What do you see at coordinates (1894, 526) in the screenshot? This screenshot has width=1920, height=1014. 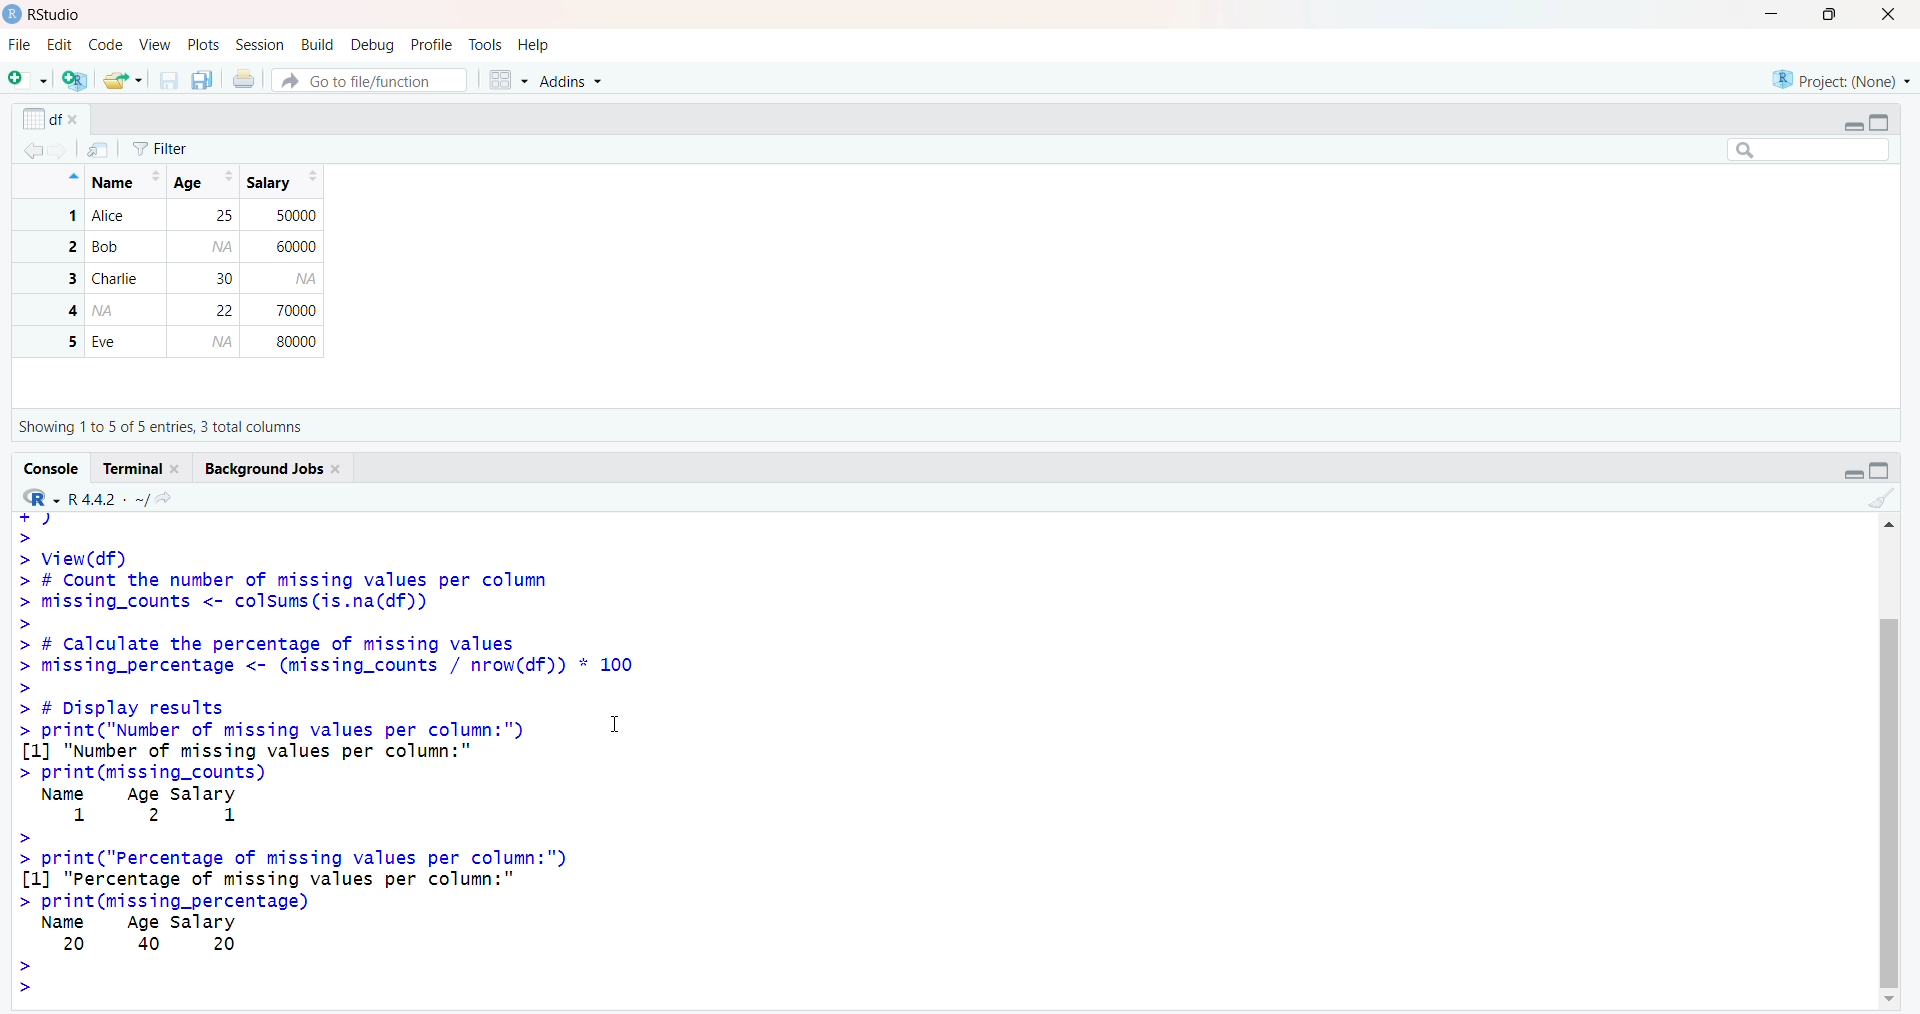 I see `Up` at bounding box center [1894, 526].